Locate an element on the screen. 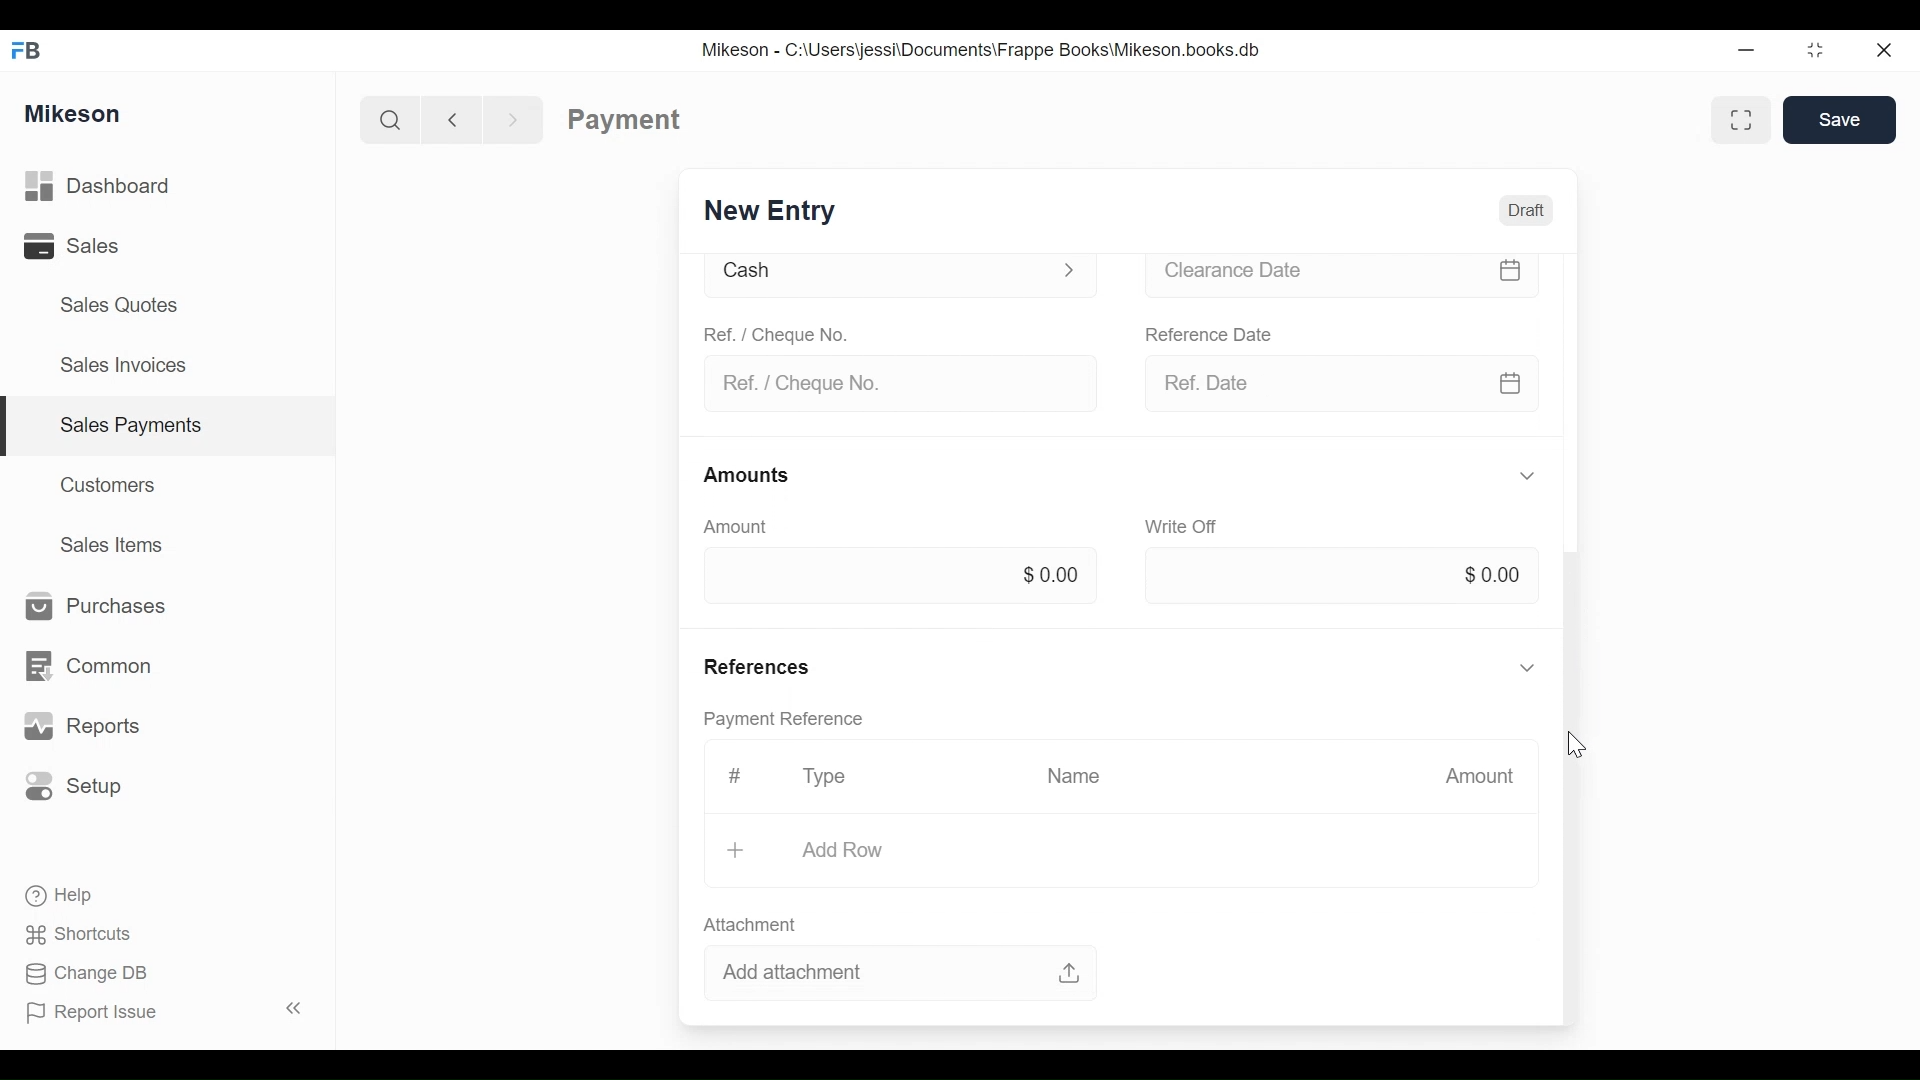 This screenshot has width=1920, height=1080. Sales Items is located at coordinates (121, 546).